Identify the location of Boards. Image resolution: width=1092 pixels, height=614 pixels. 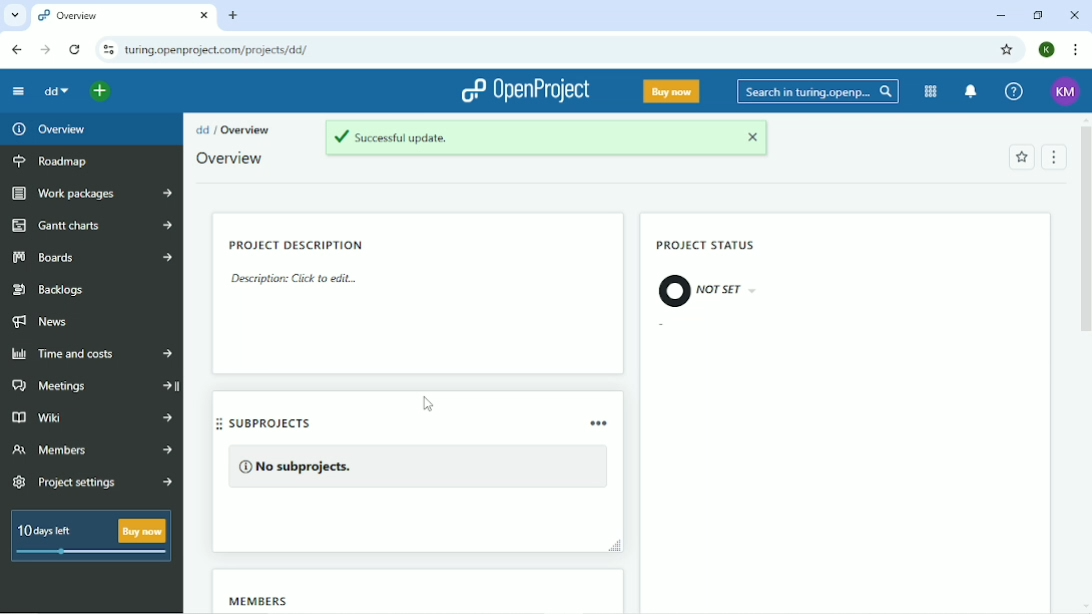
(93, 258).